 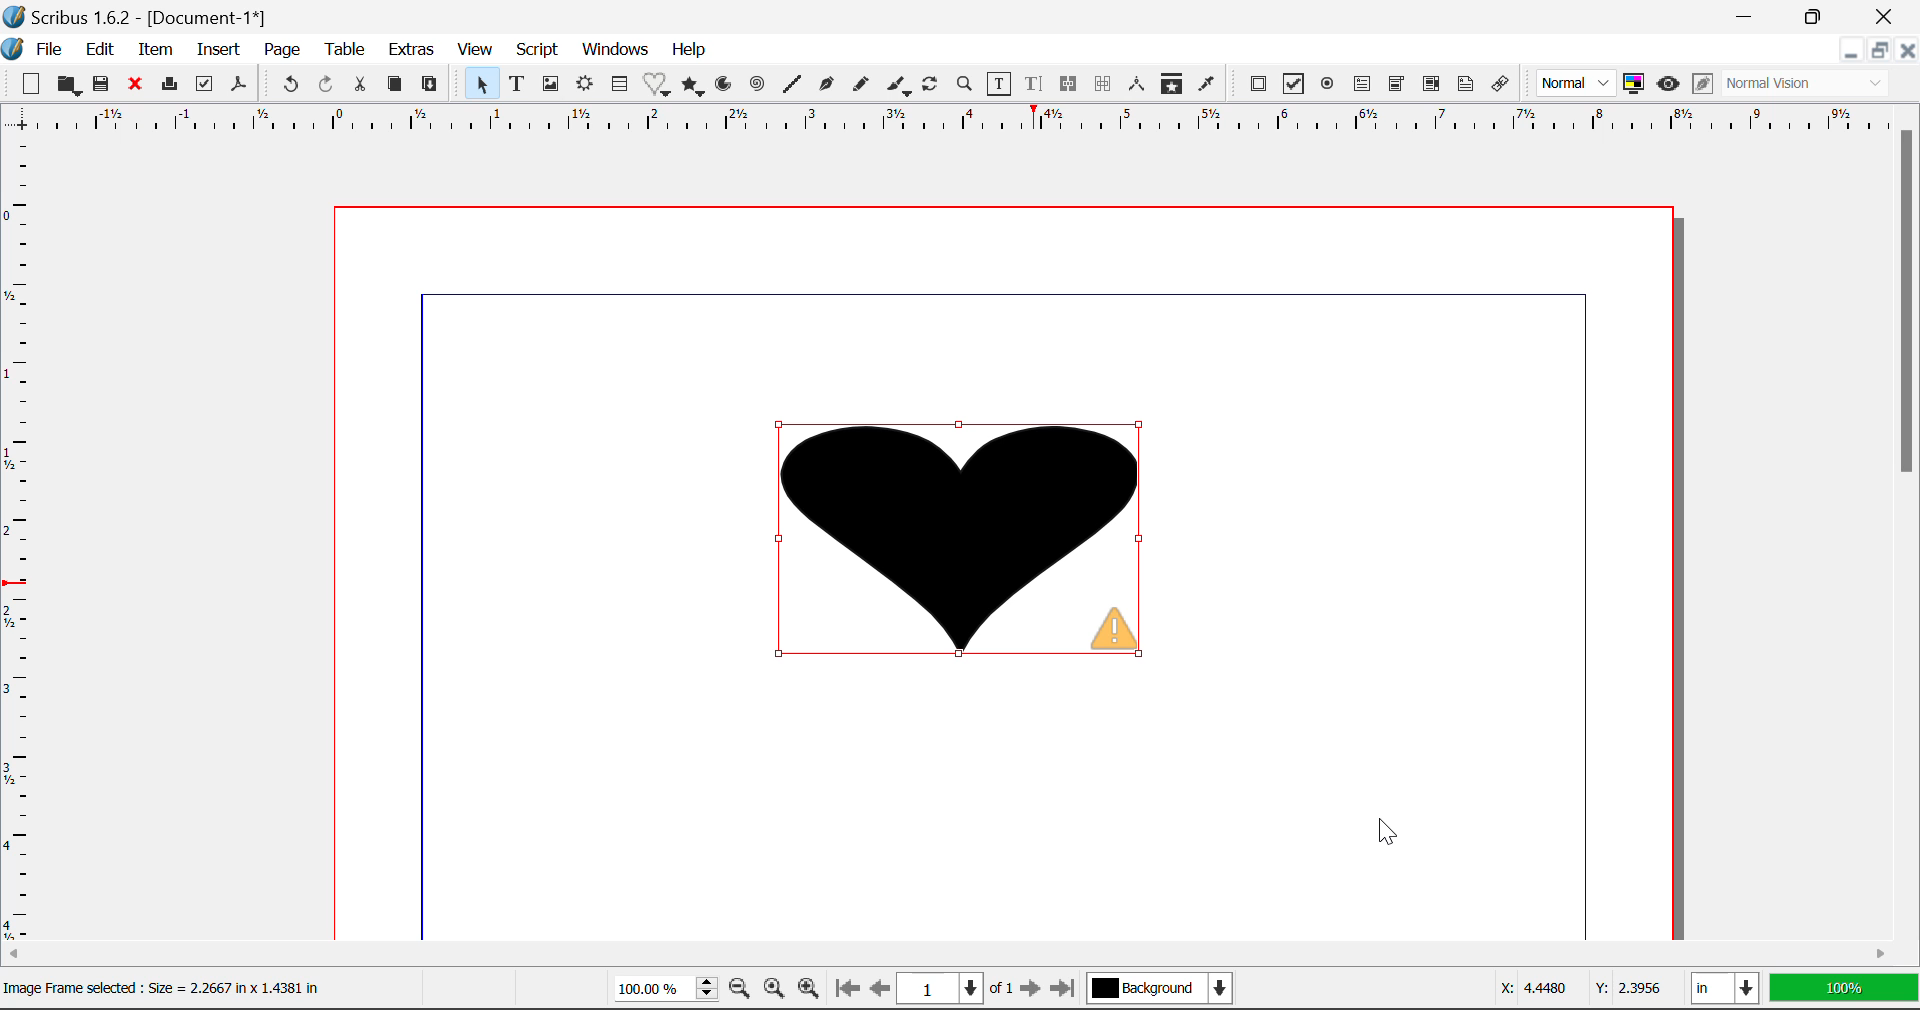 What do you see at coordinates (809, 990) in the screenshot?
I see `Zoom In` at bounding box center [809, 990].